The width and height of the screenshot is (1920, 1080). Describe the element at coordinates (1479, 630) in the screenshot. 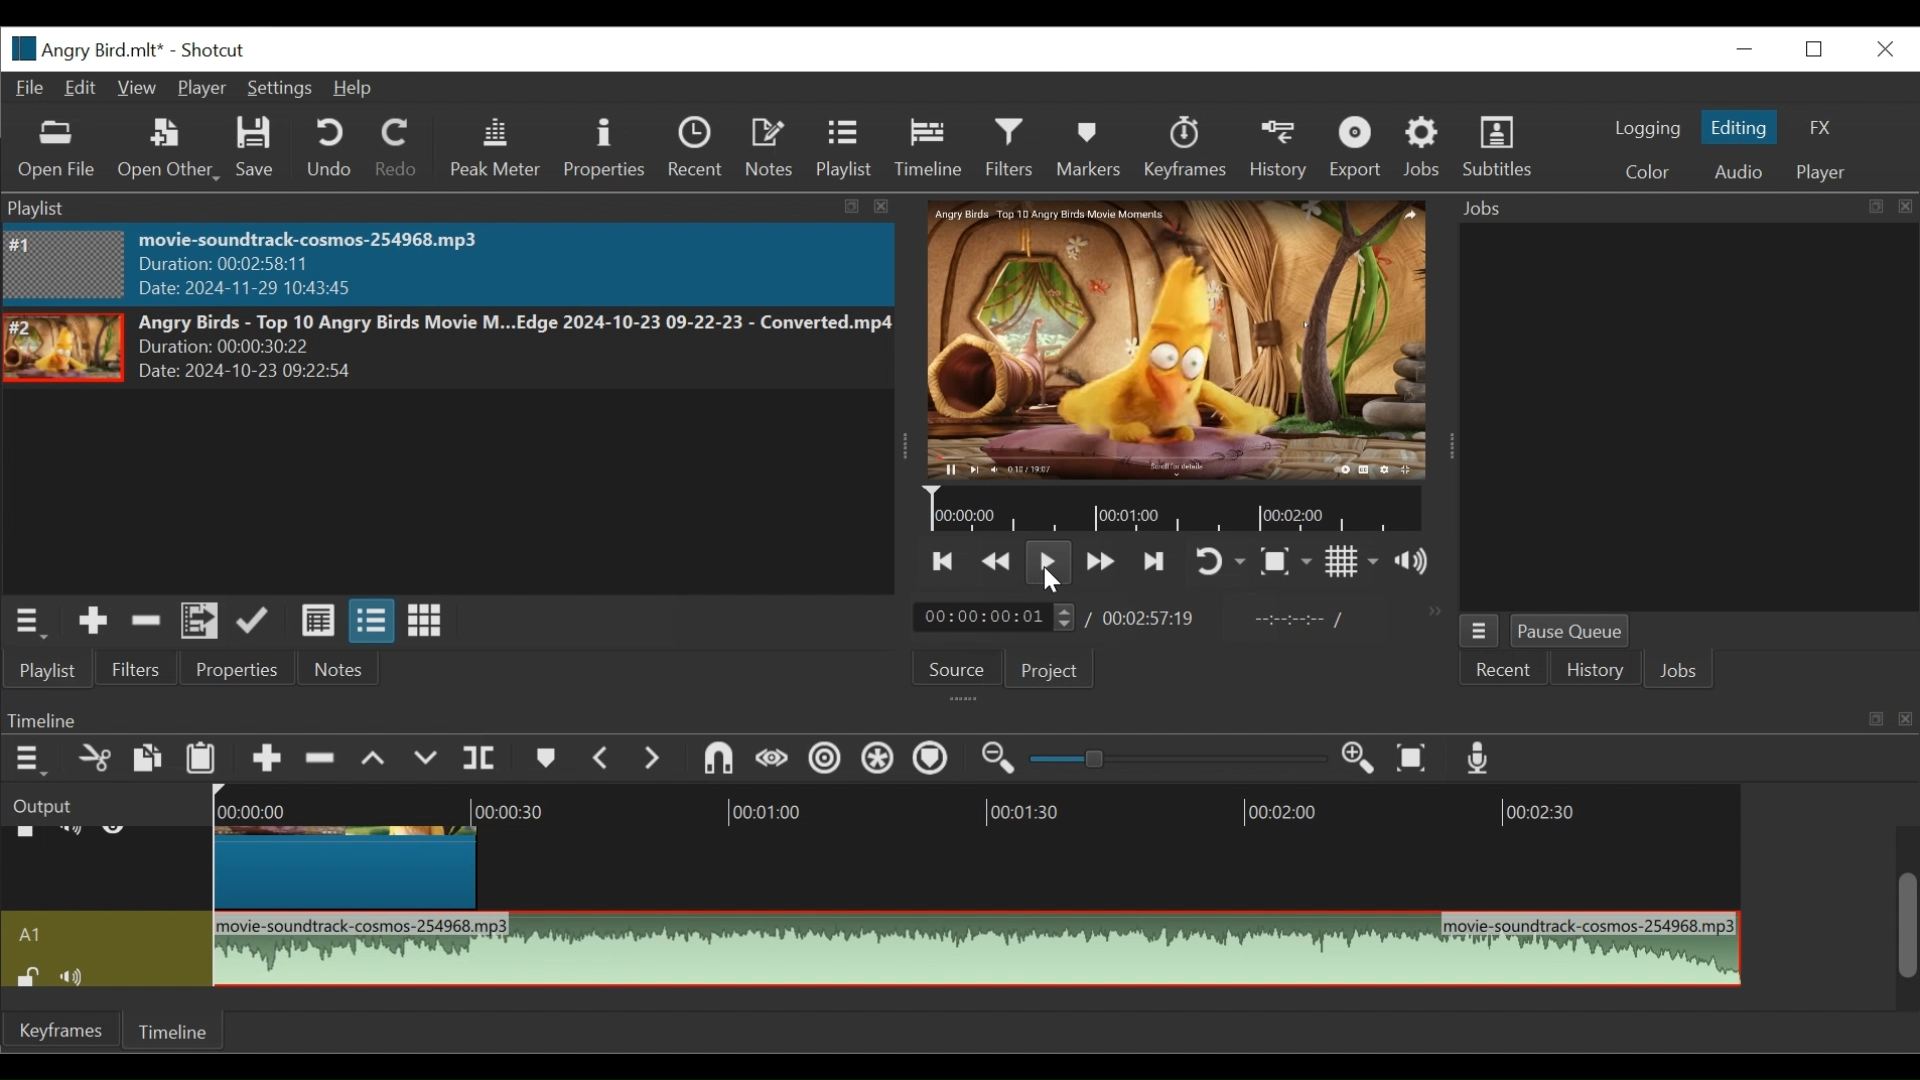

I see `Jobs Menu` at that location.